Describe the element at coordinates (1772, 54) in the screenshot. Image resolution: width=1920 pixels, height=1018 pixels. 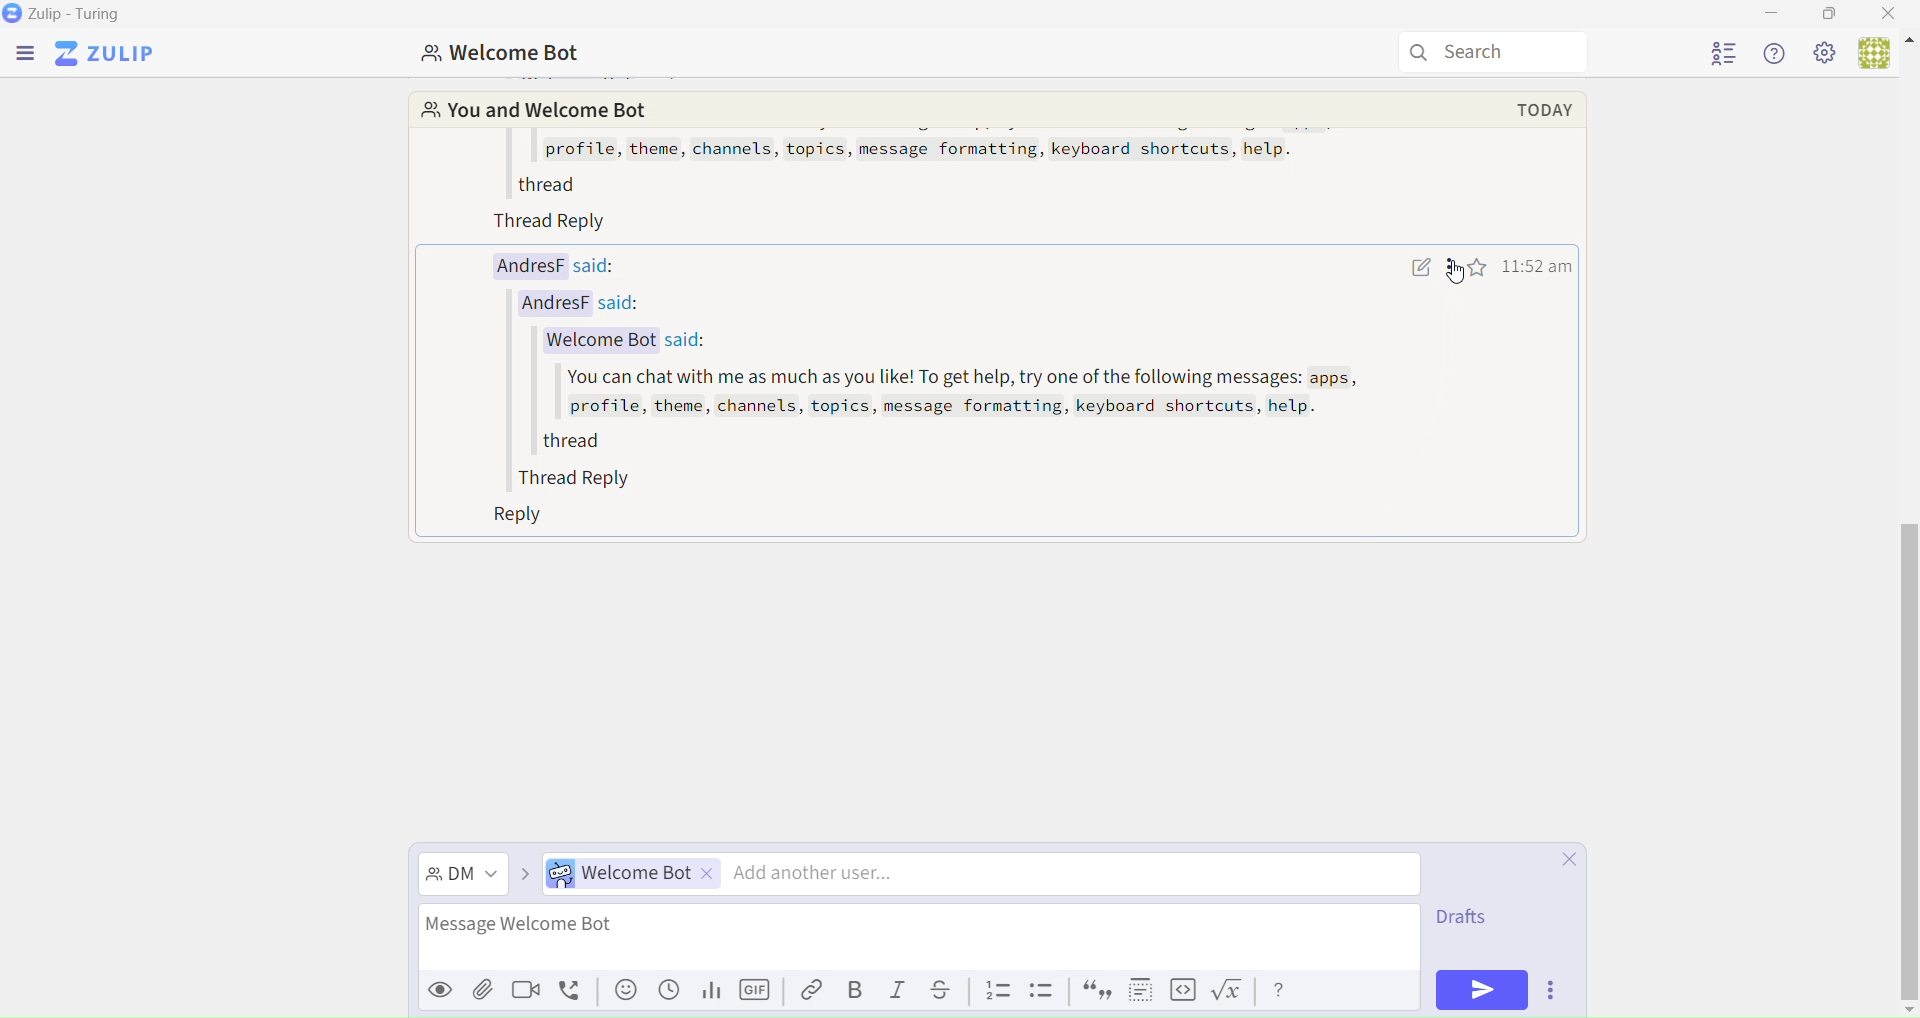
I see `Help` at that location.